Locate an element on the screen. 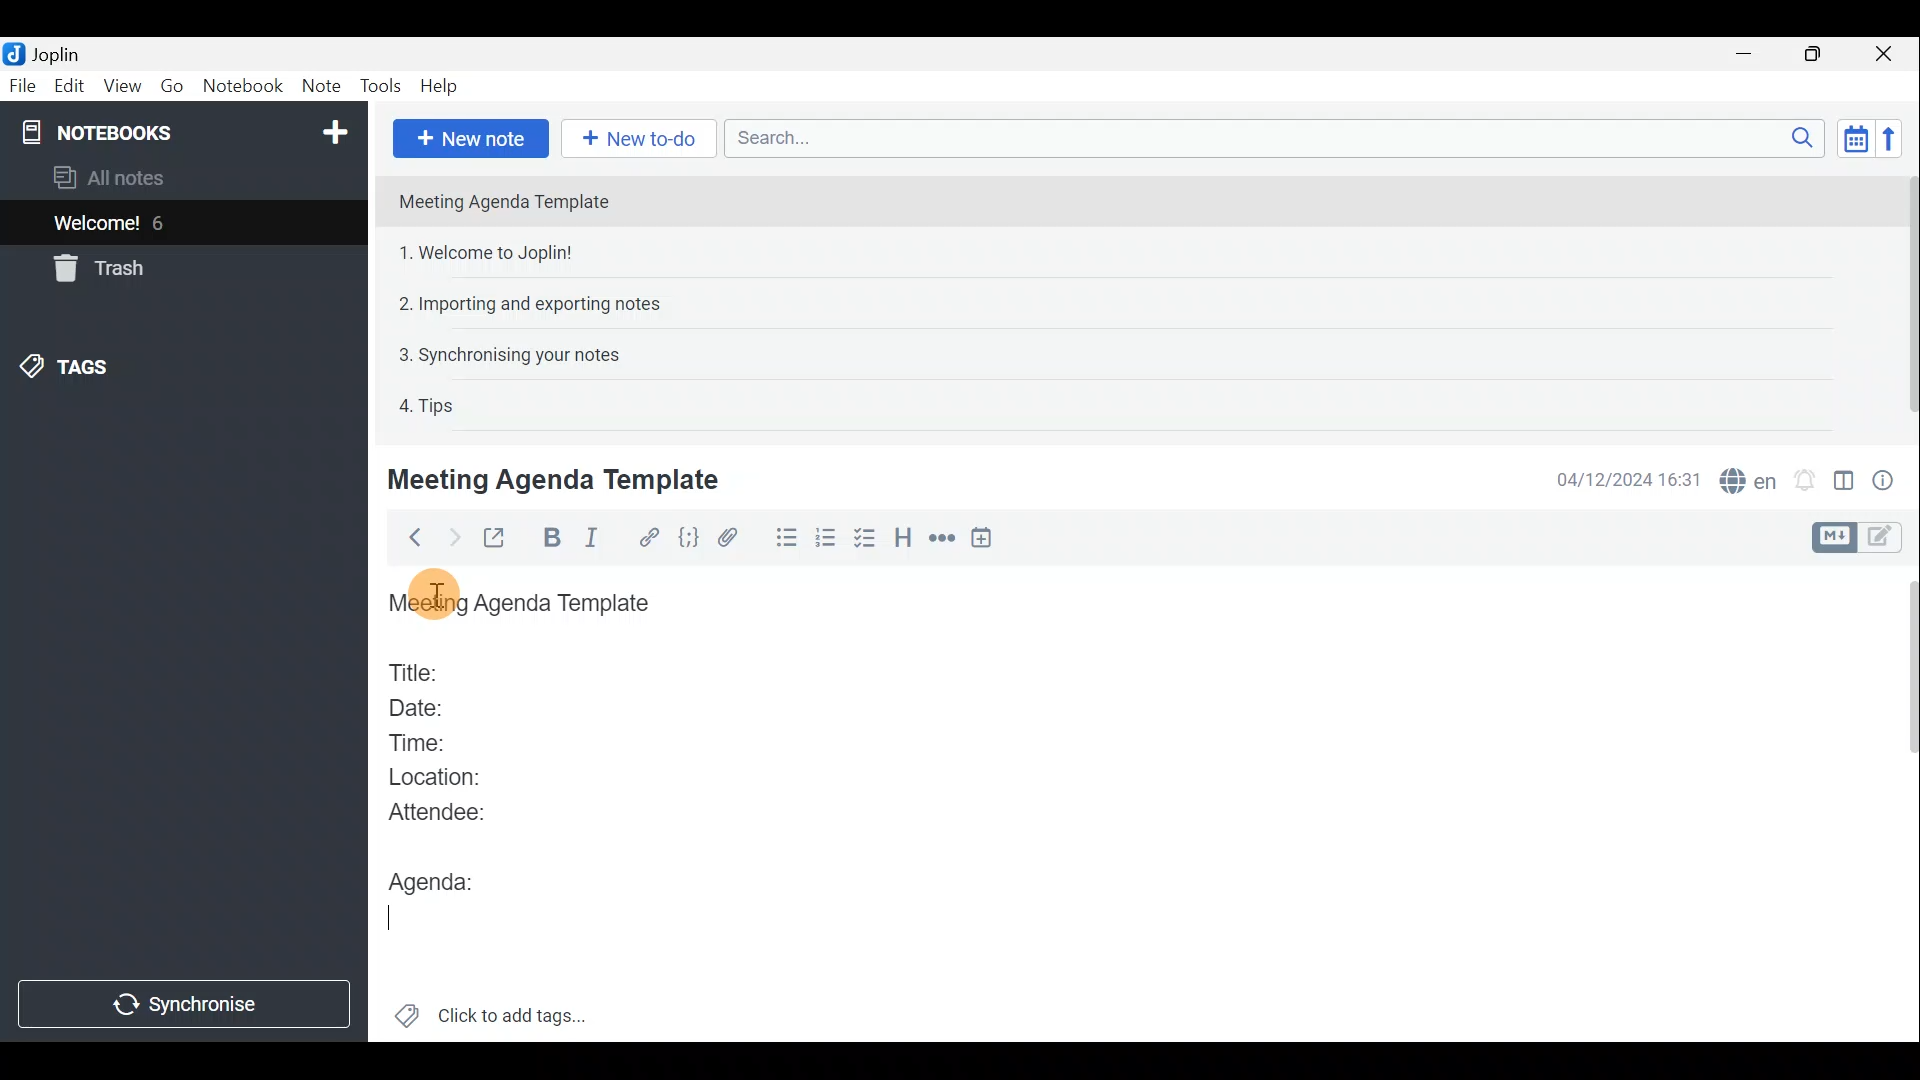 The height and width of the screenshot is (1080, 1920).  is located at coordinates (438, 588).